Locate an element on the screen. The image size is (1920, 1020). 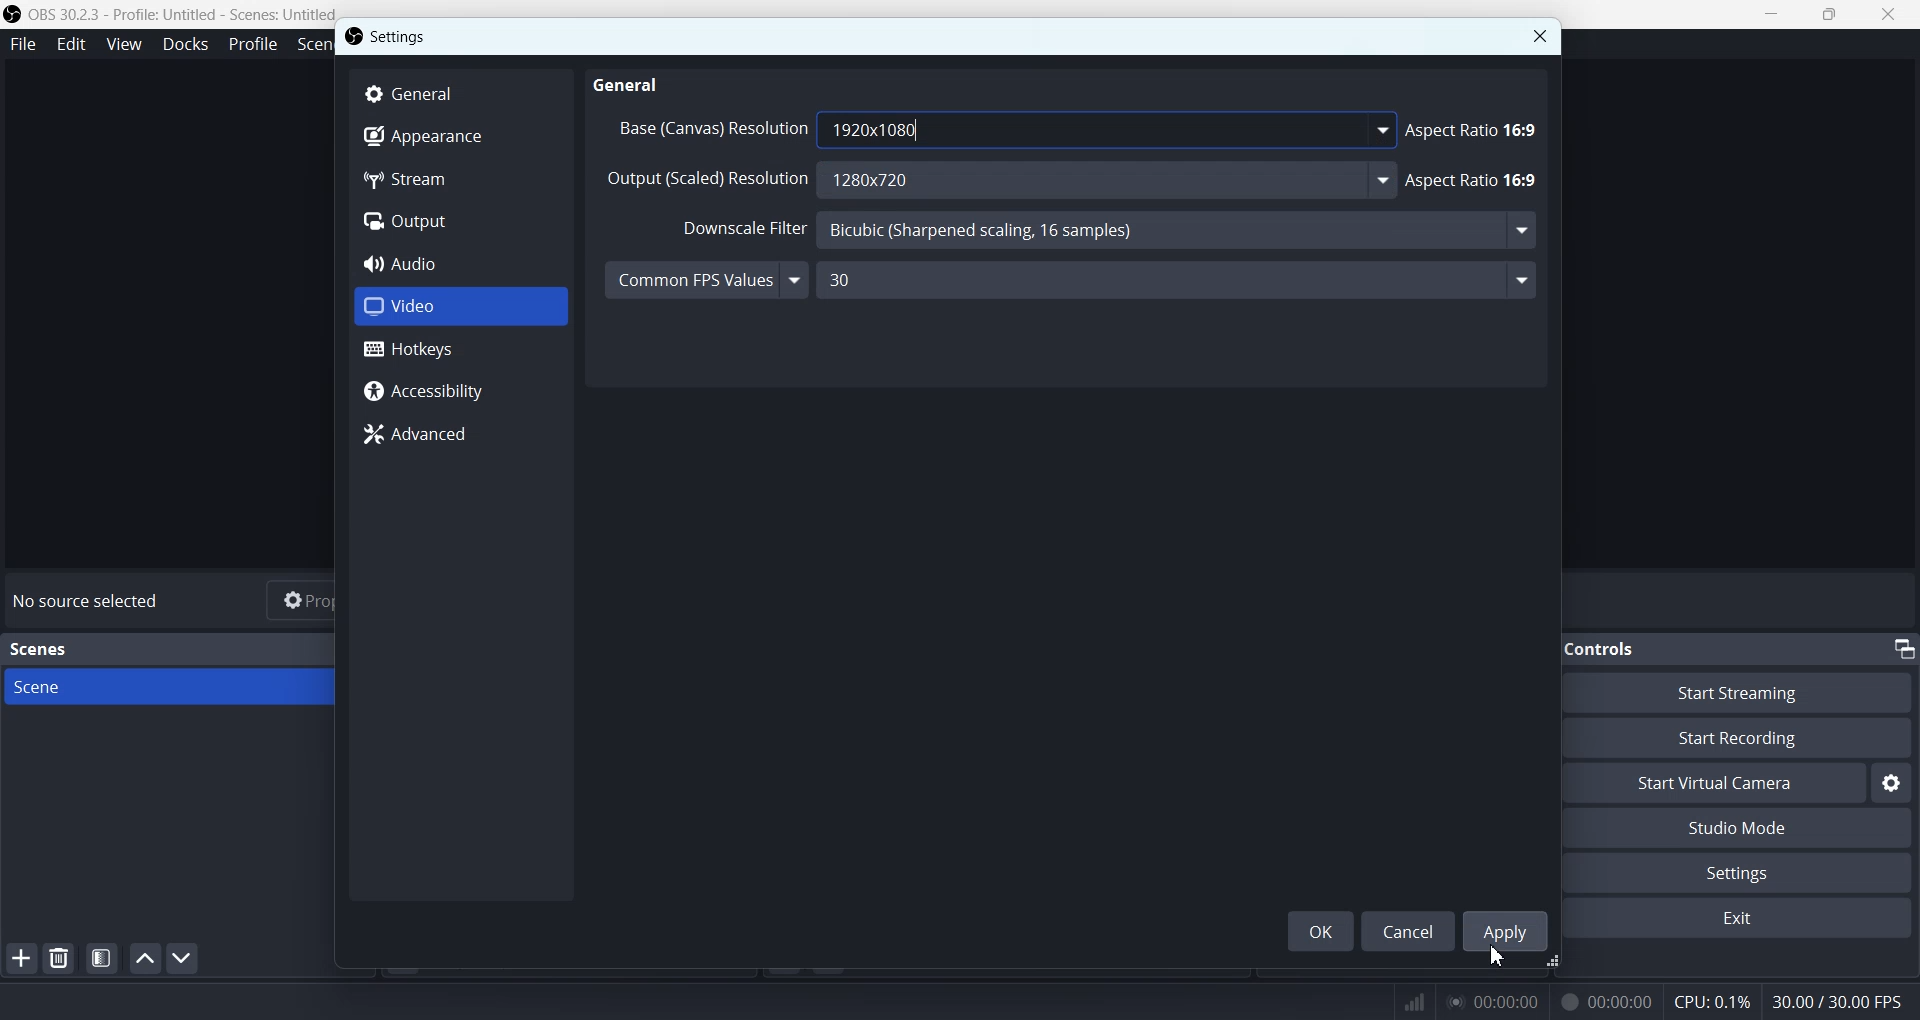
Biscubic is located at coordinates (1183, 233).